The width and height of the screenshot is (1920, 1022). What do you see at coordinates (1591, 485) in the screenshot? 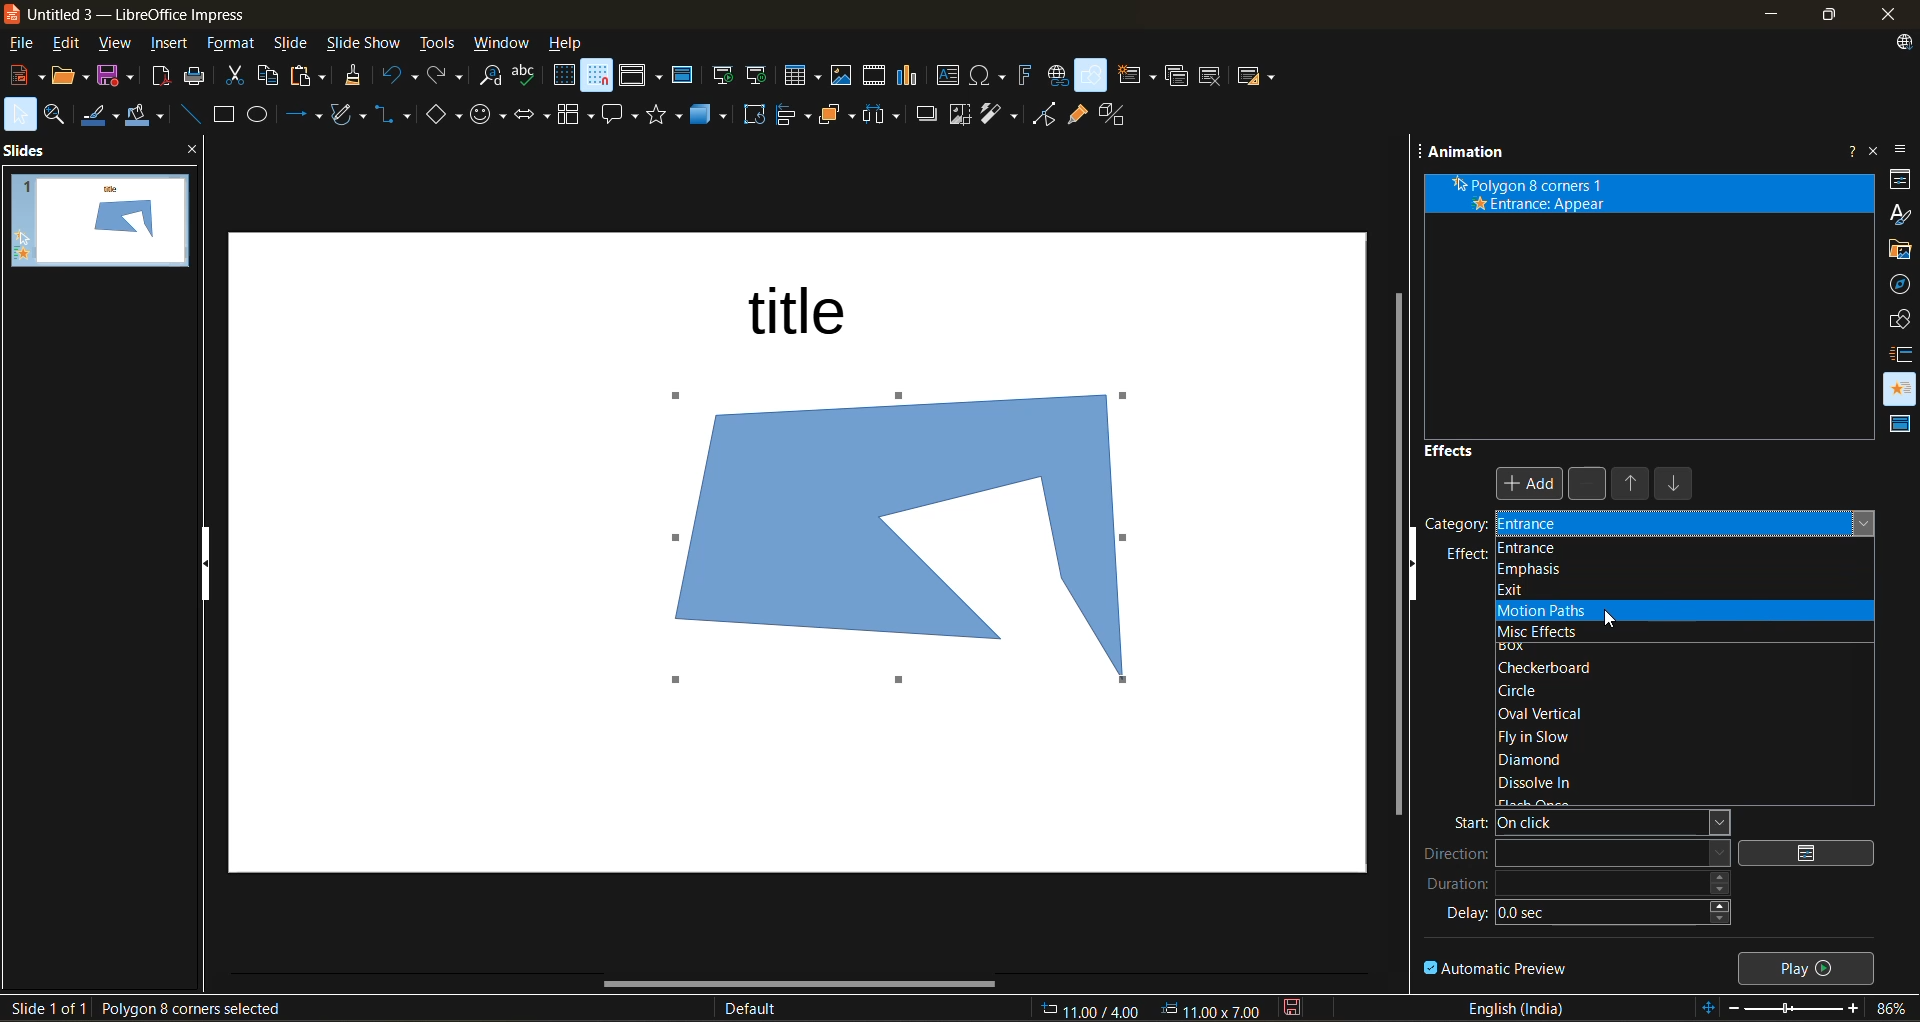
I see `remove effect` at bounding box center [1591, 485].